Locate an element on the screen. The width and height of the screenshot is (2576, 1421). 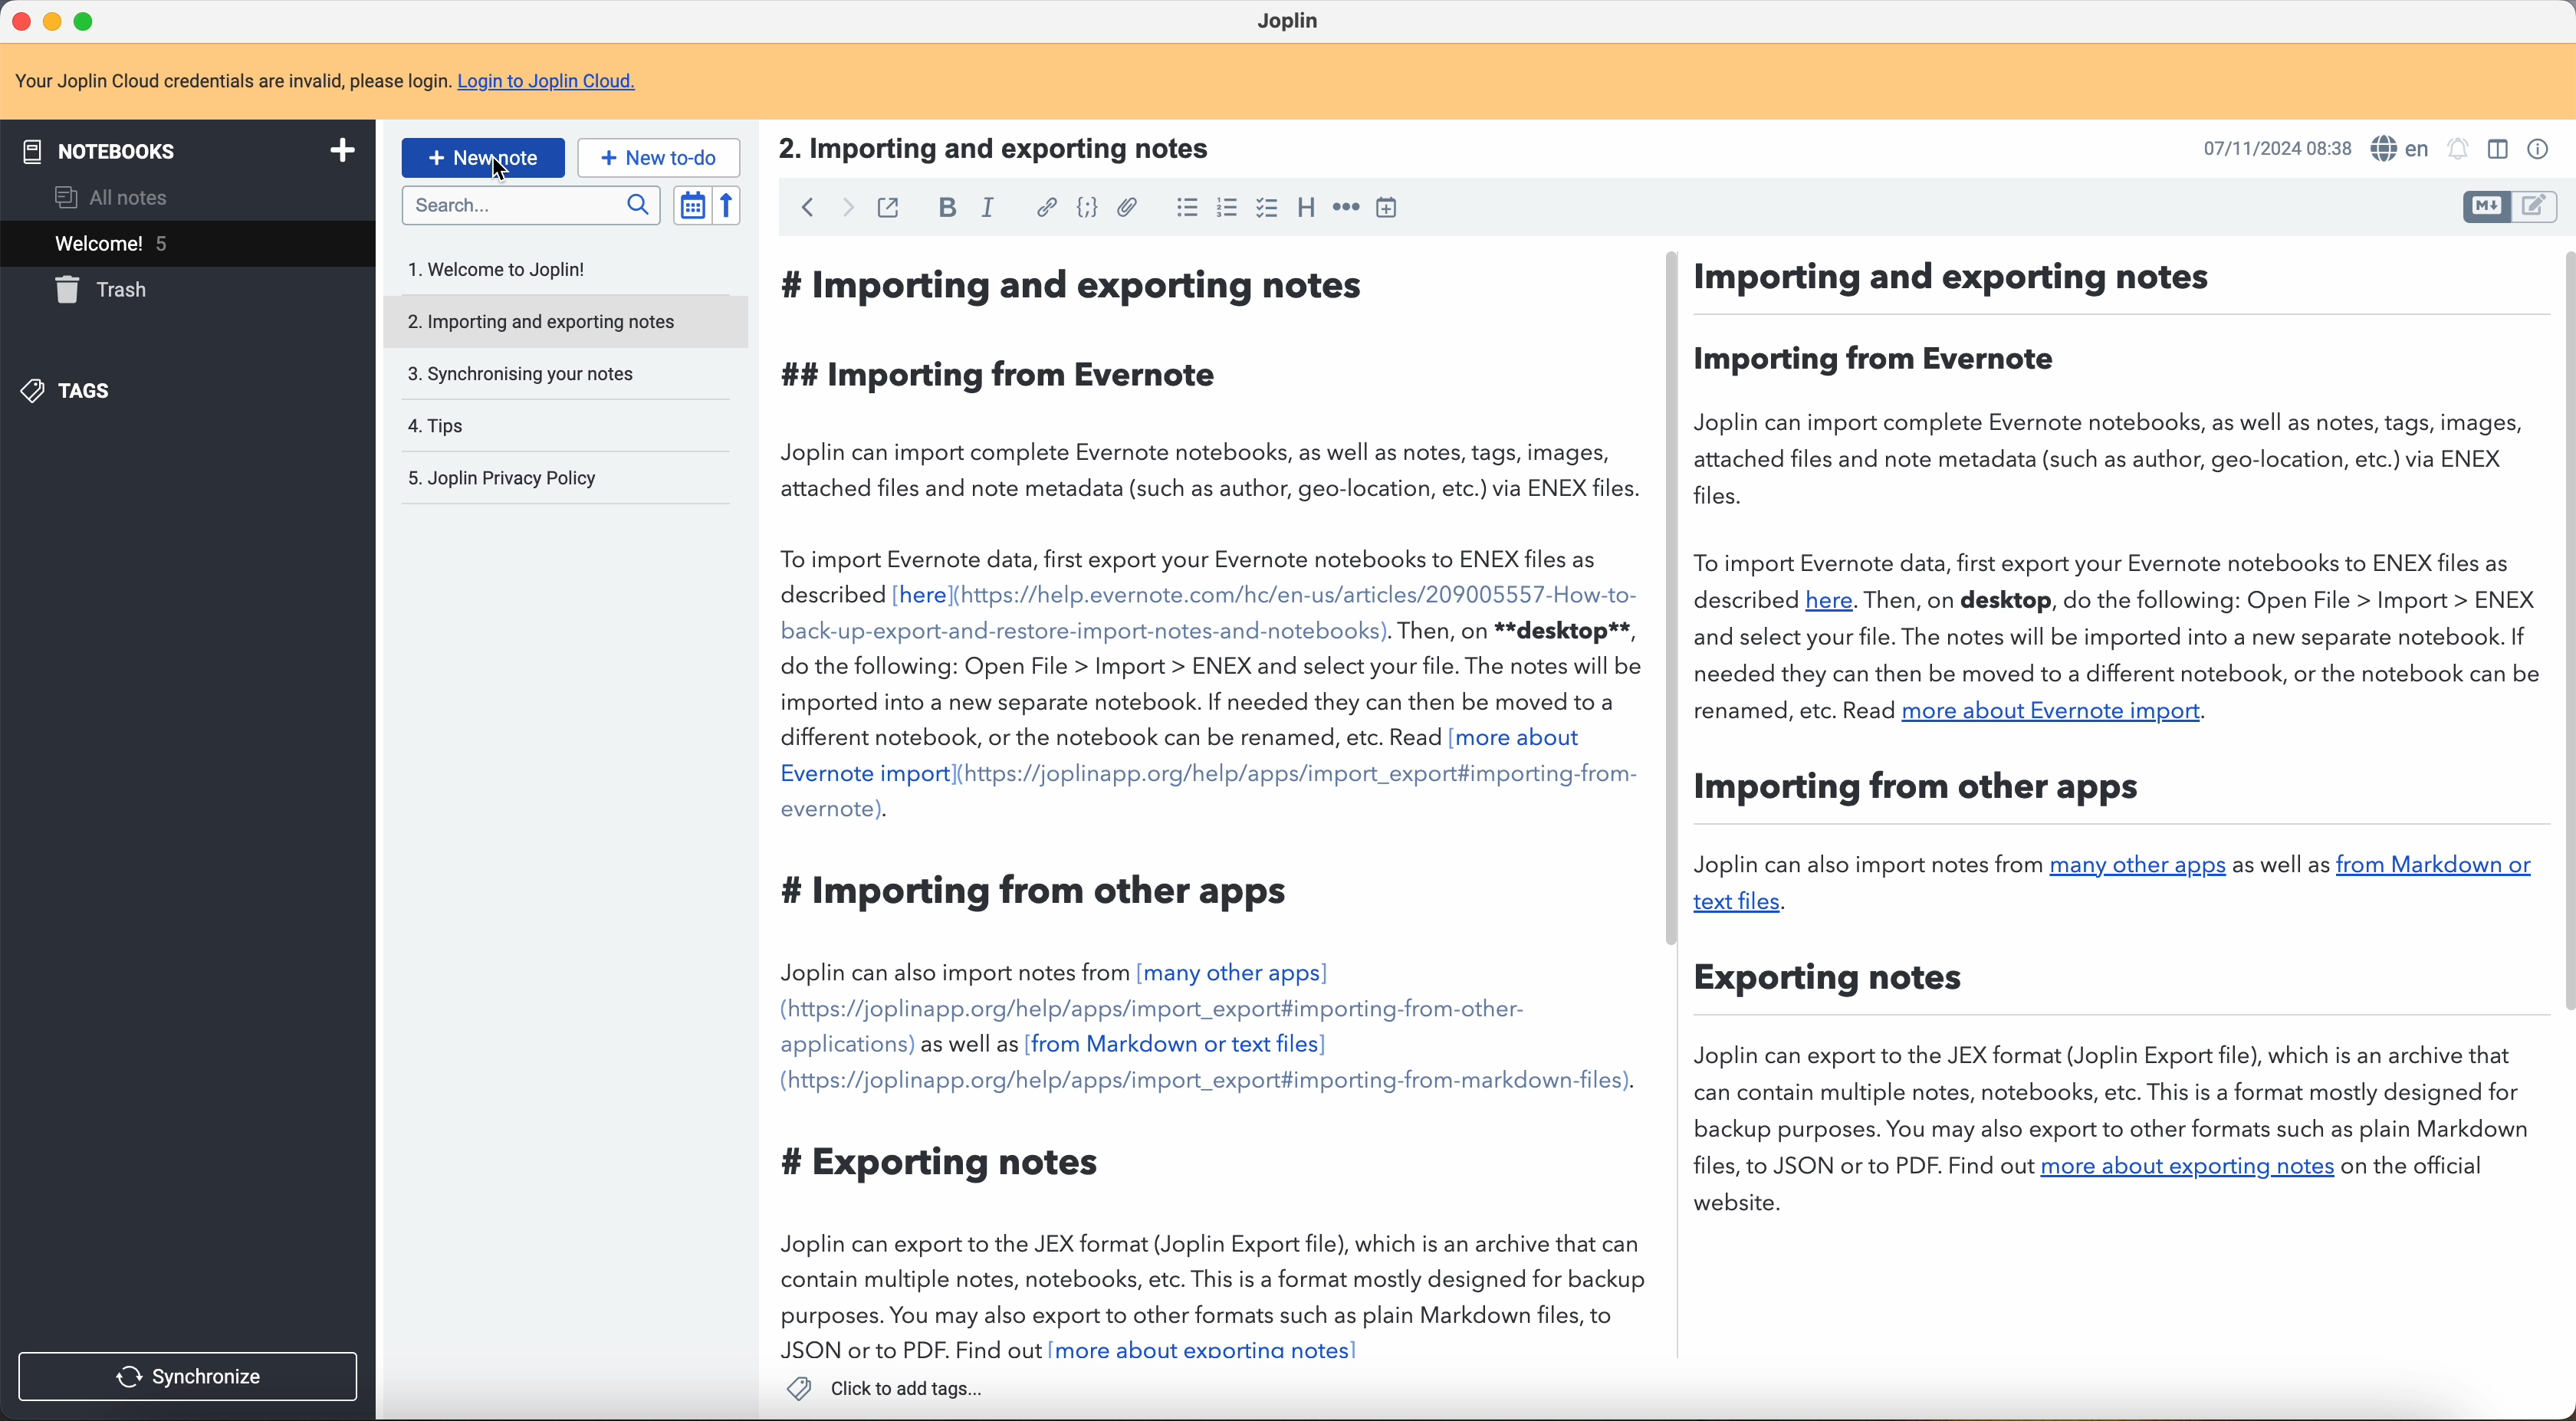
Joplin is located at coordinates (1291, 20).